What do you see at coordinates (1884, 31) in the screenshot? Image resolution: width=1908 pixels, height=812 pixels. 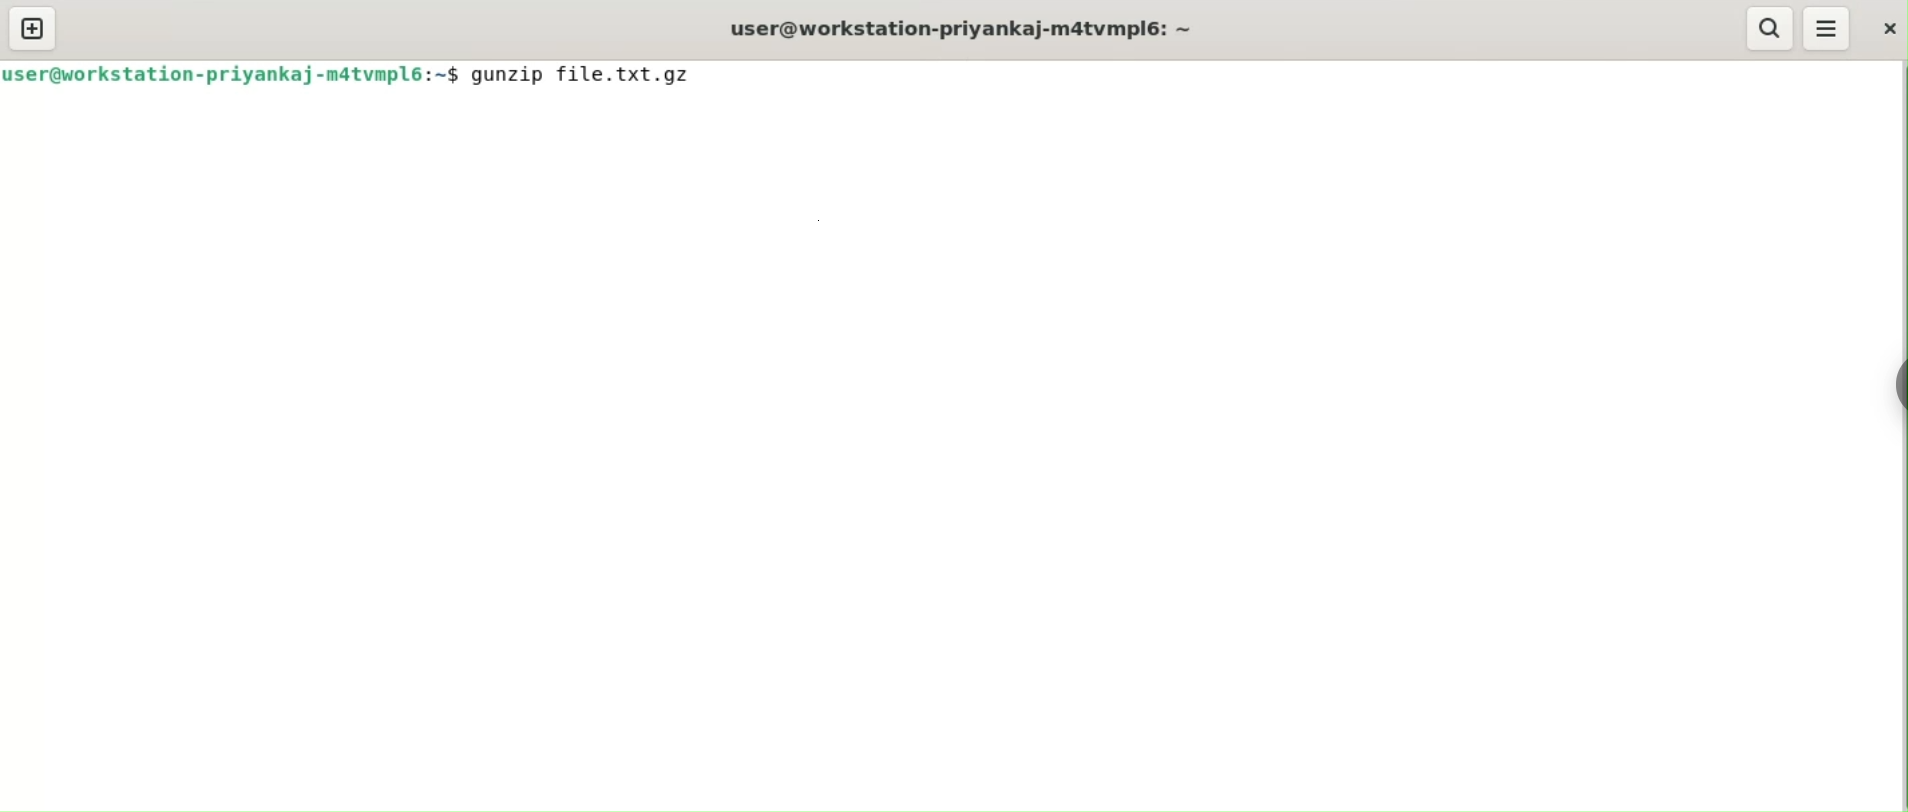 I see `close` at bounding box center [1884, 31].